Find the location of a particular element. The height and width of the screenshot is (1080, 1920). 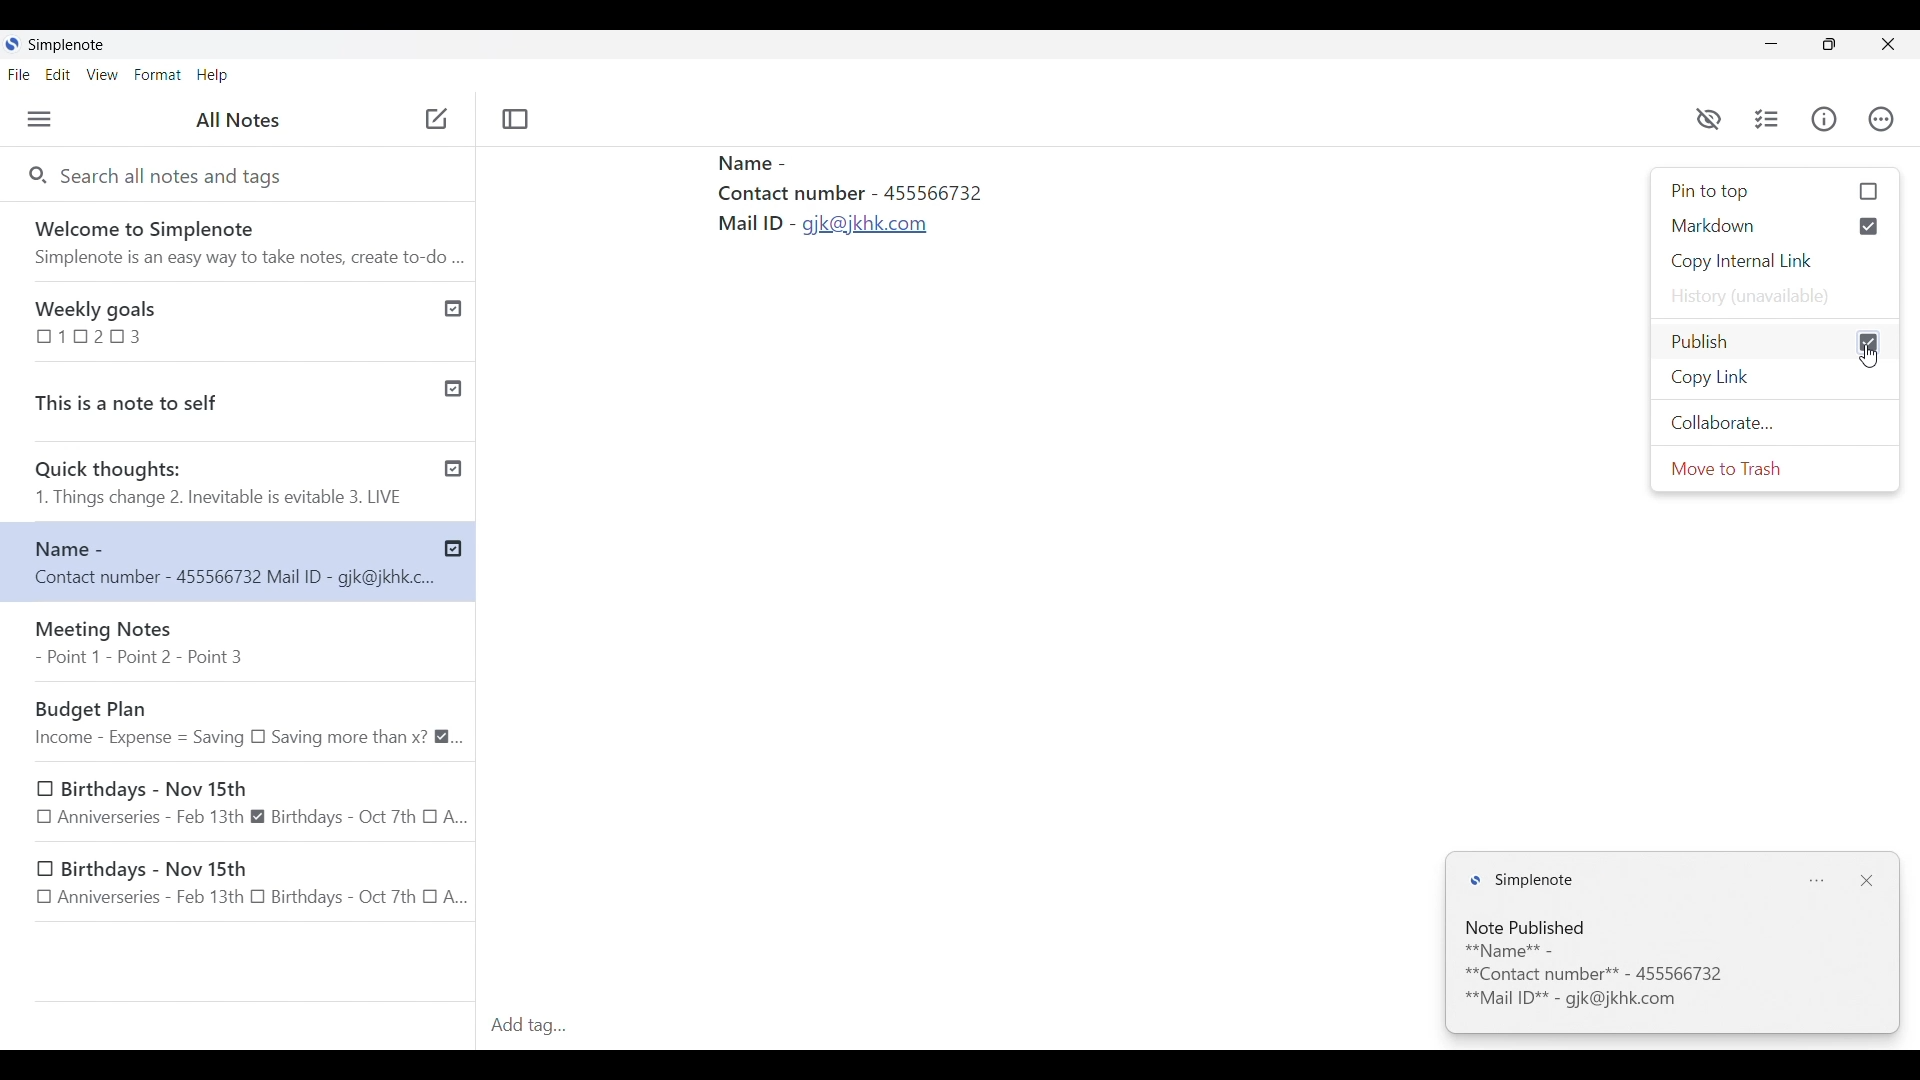

History is located at coordinates (1776, 296).